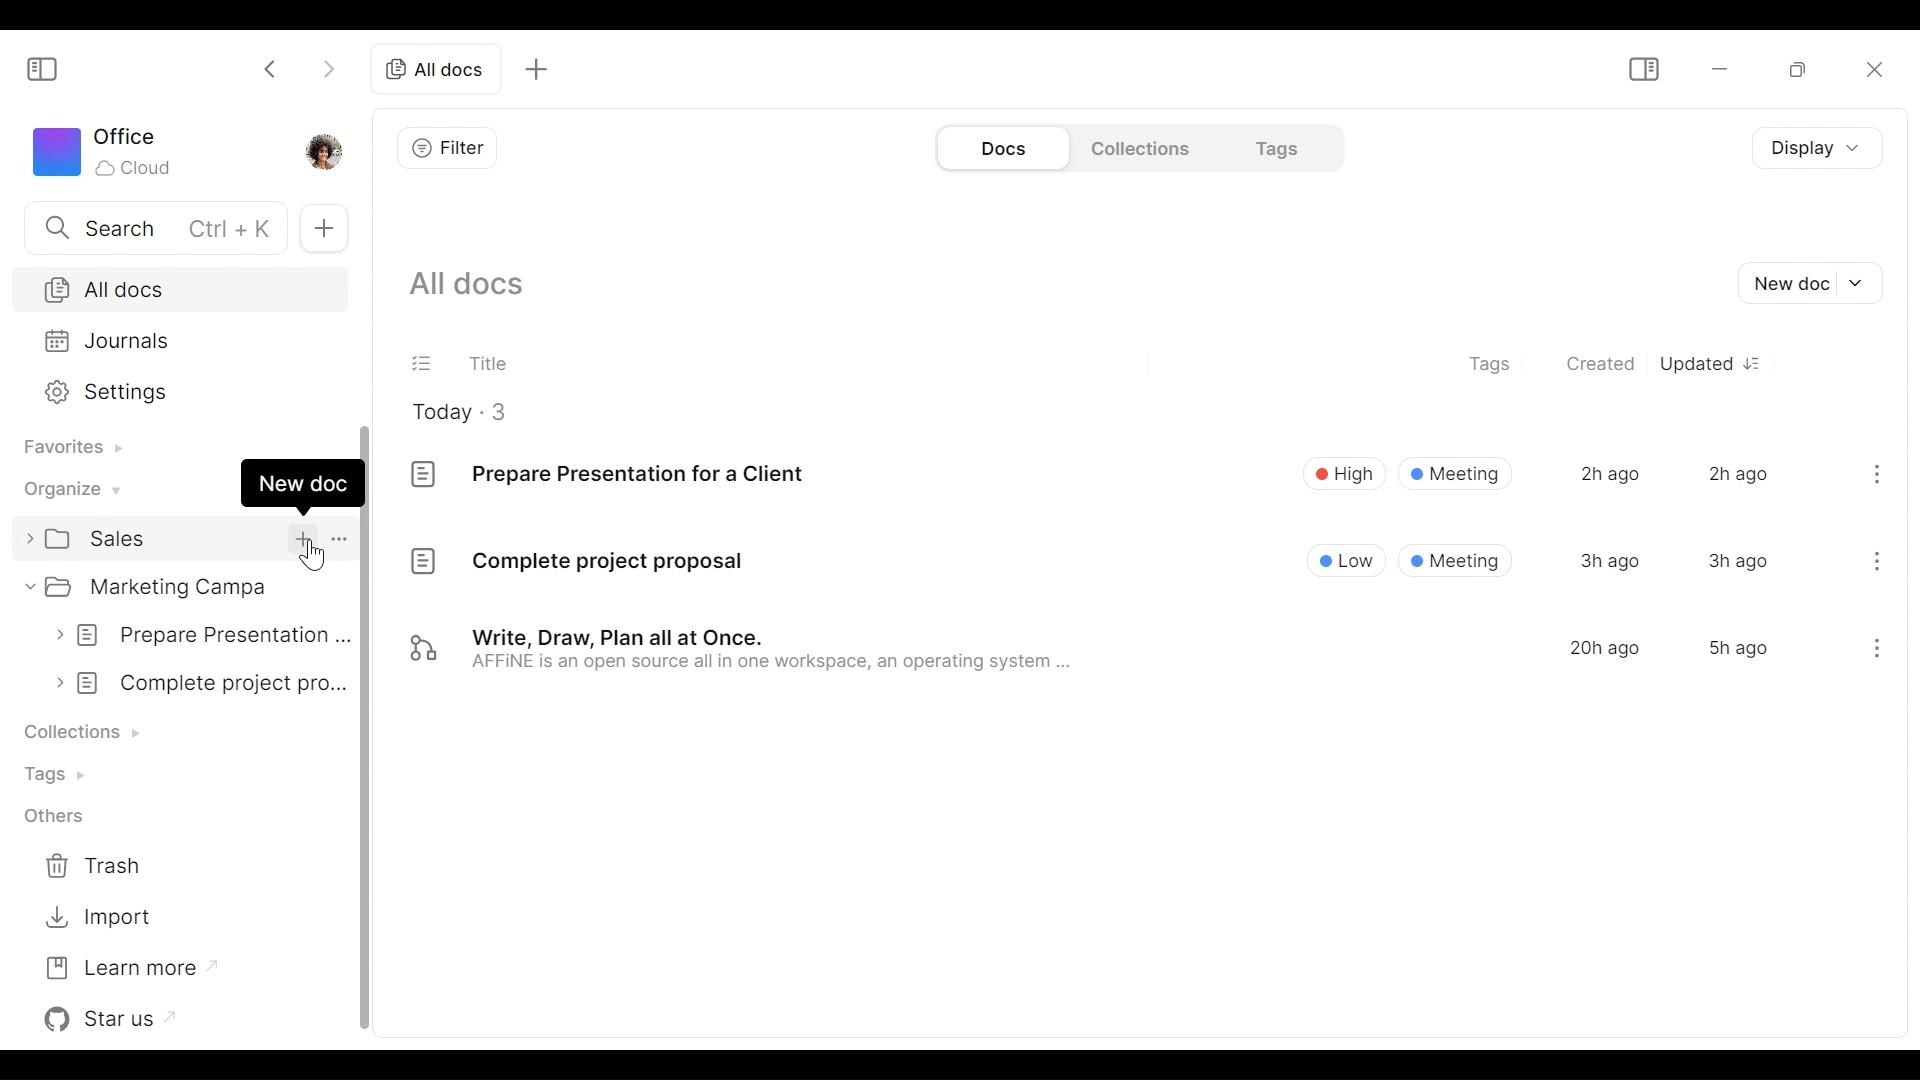 This screenshot has width=1920, height=1080. What do you see at coordinates (151, 226) in the screenshot?
I see `Search` at bounding box center [151, 226].